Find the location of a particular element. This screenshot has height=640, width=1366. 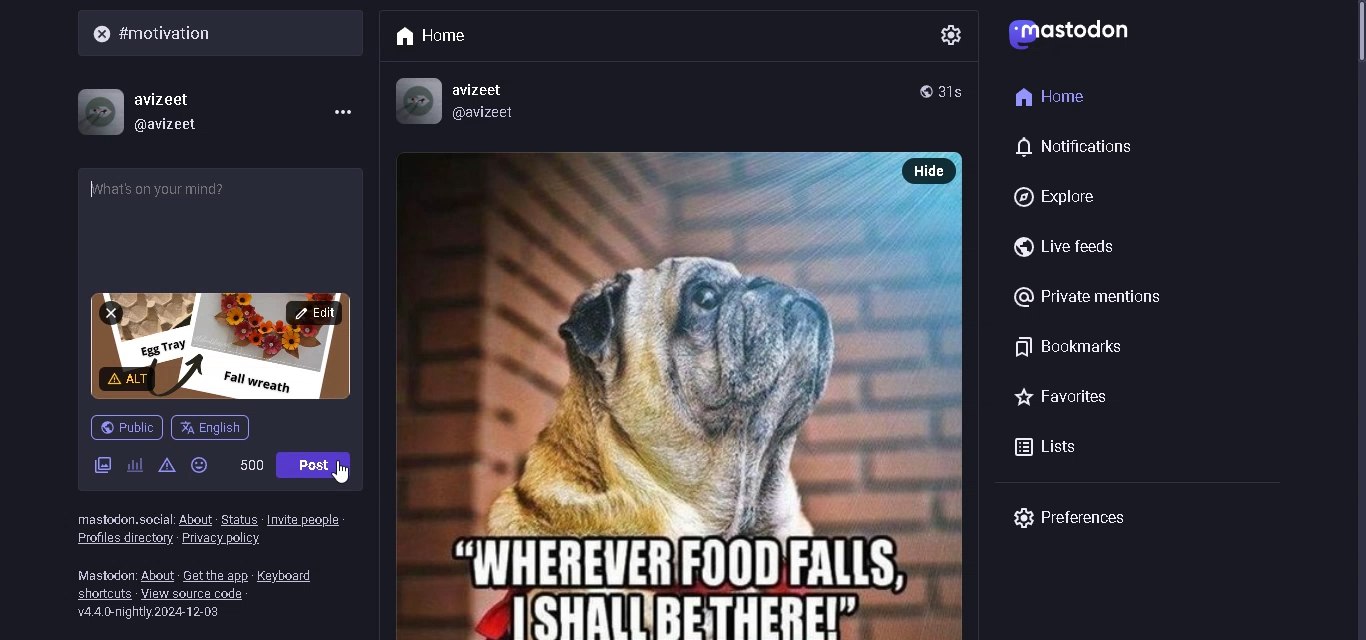

lists is located at coordinates (1047, 444).